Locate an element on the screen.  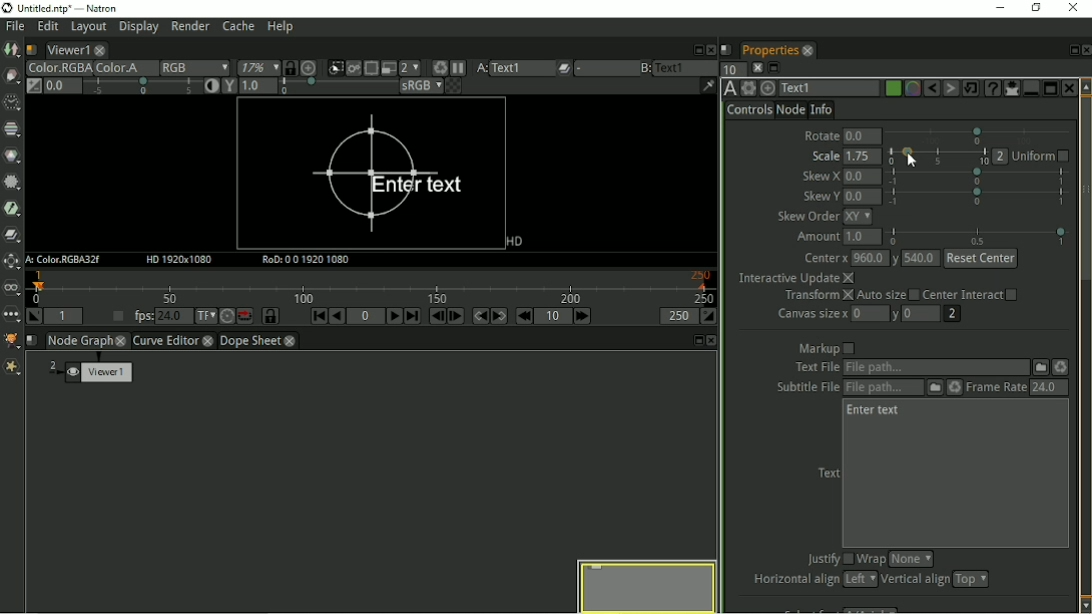
Timeline is located at coordinates (372, 288).